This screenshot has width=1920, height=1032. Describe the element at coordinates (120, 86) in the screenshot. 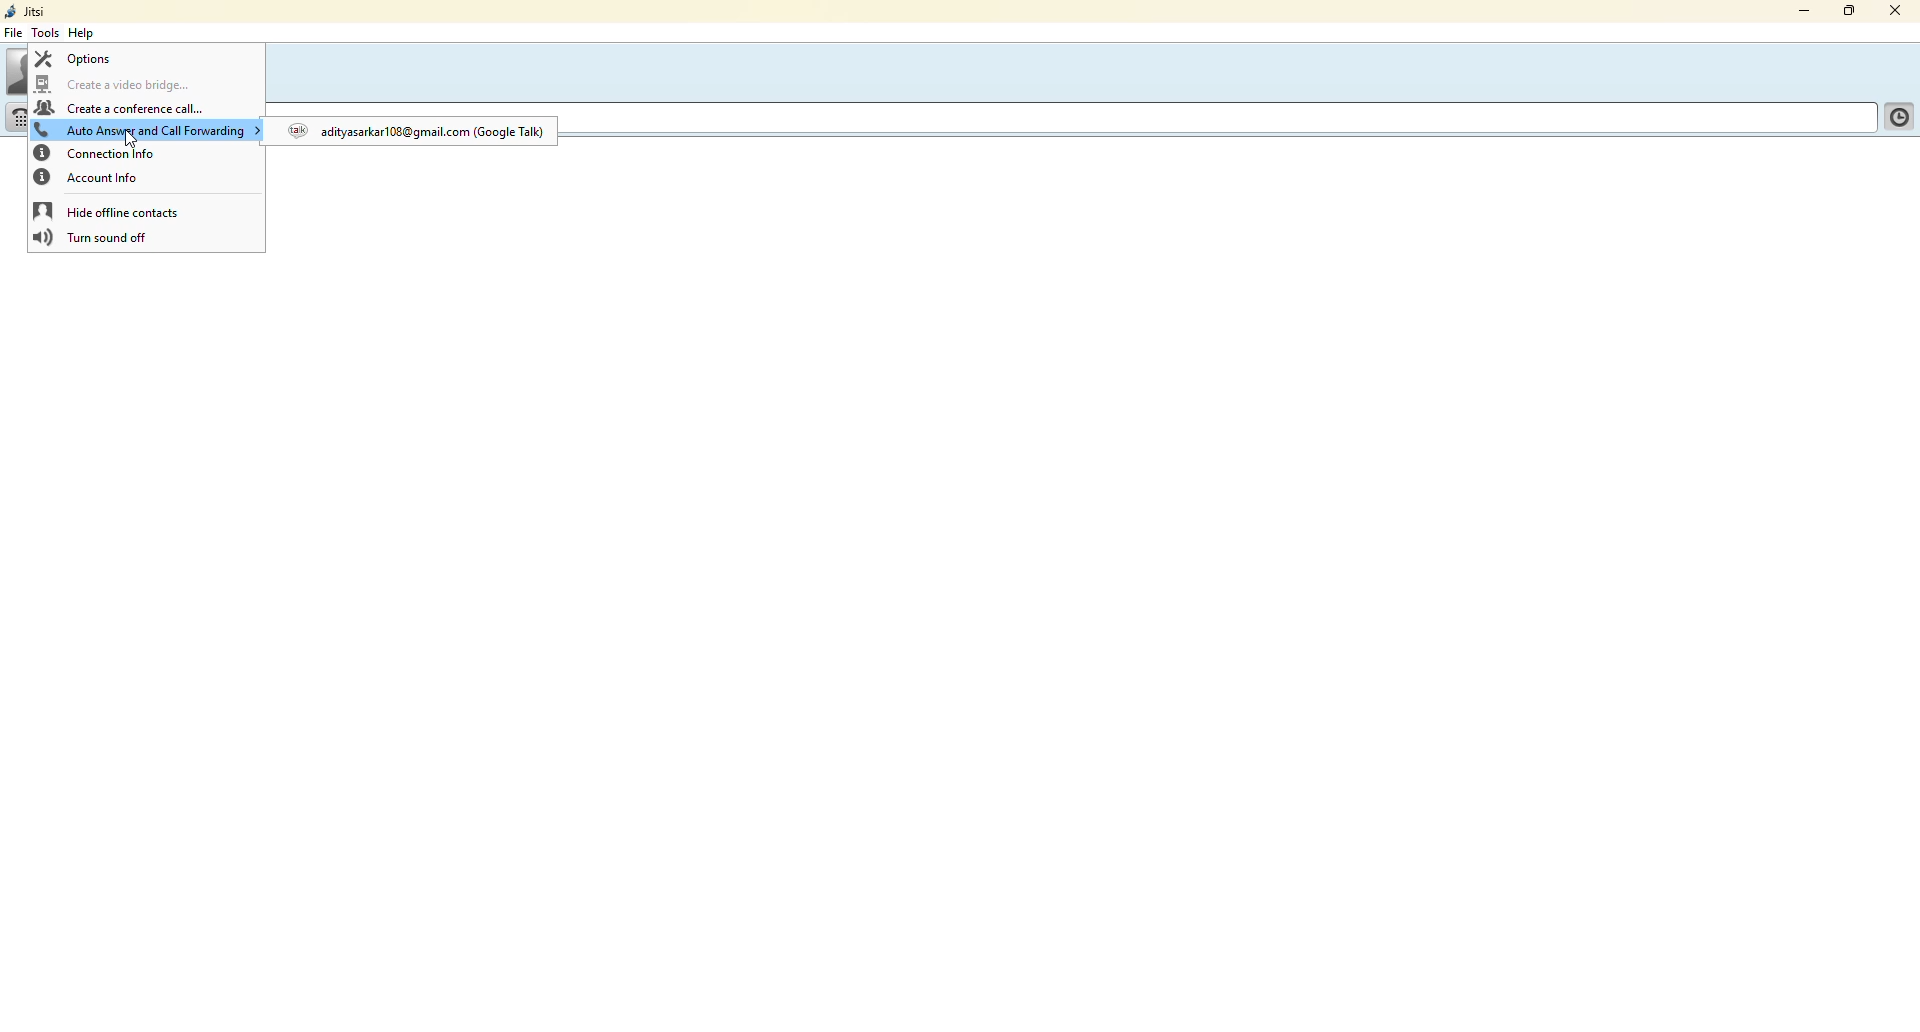

I see `create a video bridge` at that location.